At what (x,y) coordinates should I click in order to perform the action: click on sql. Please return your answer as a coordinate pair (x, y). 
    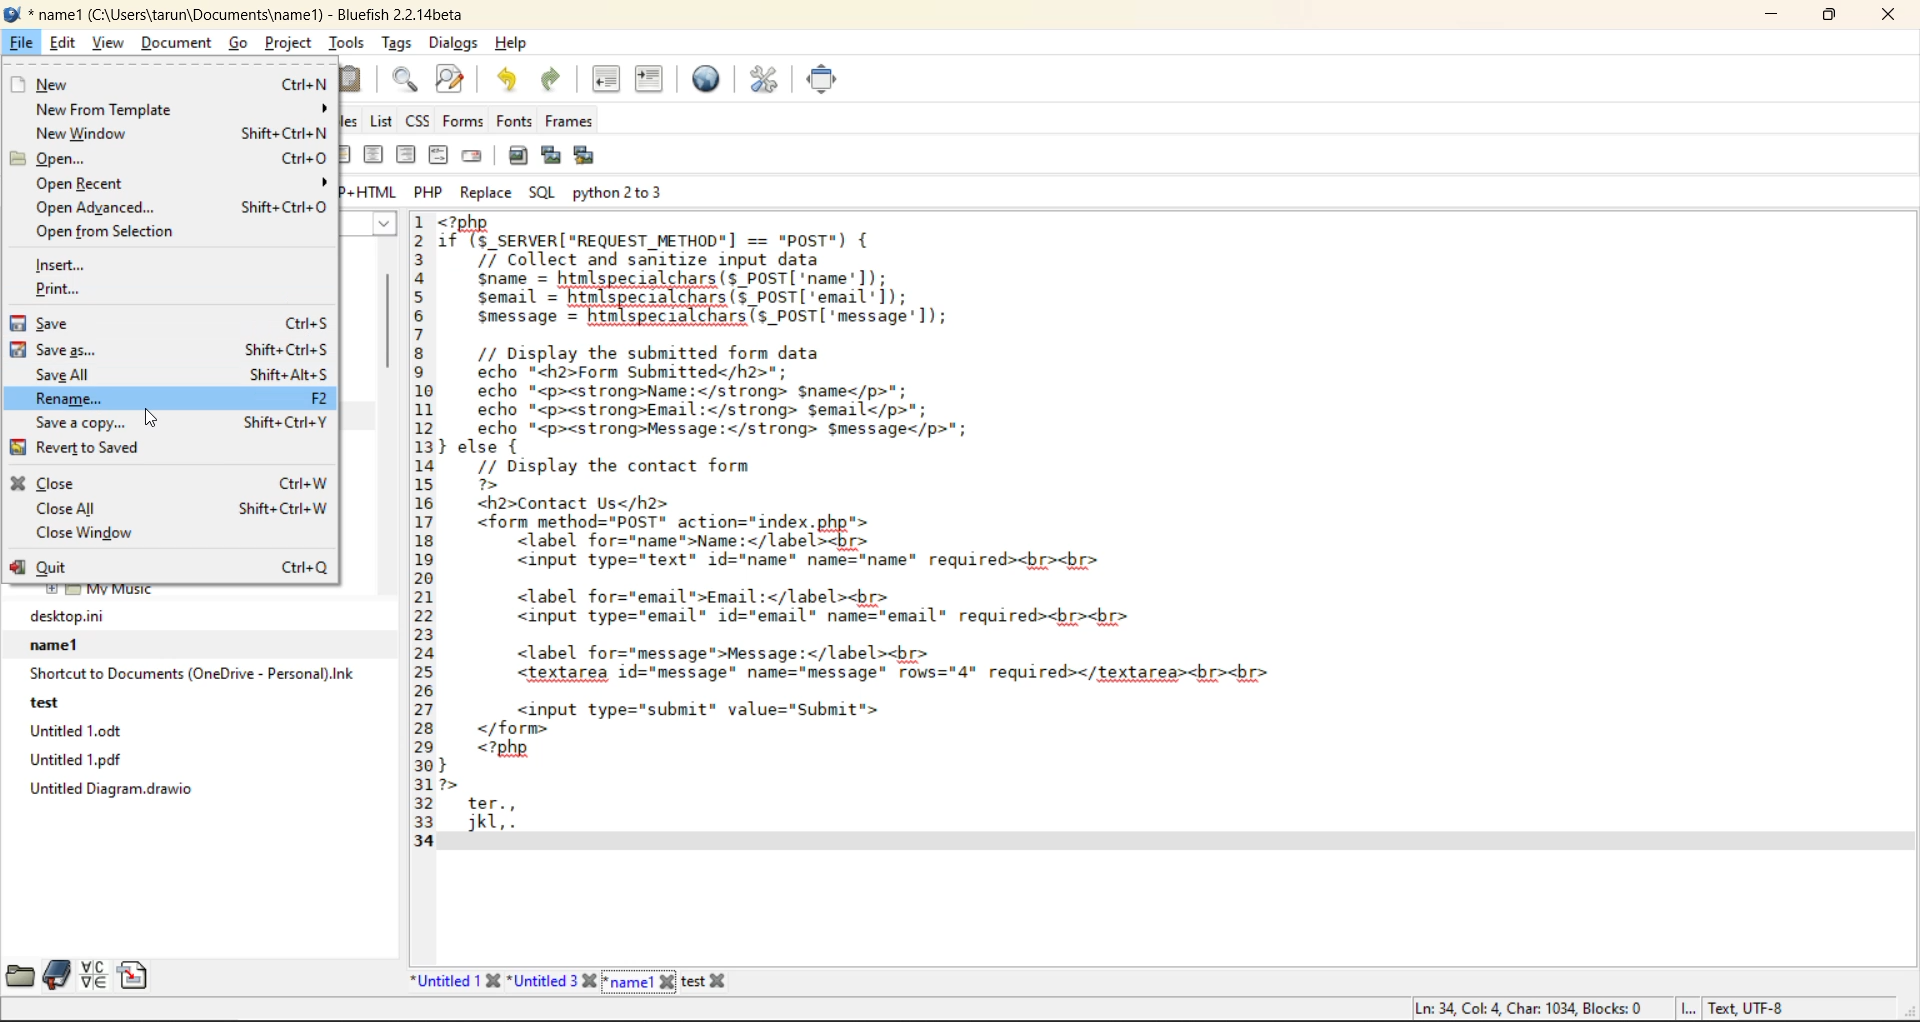
    Looking at the image, I should click on (543, 193).